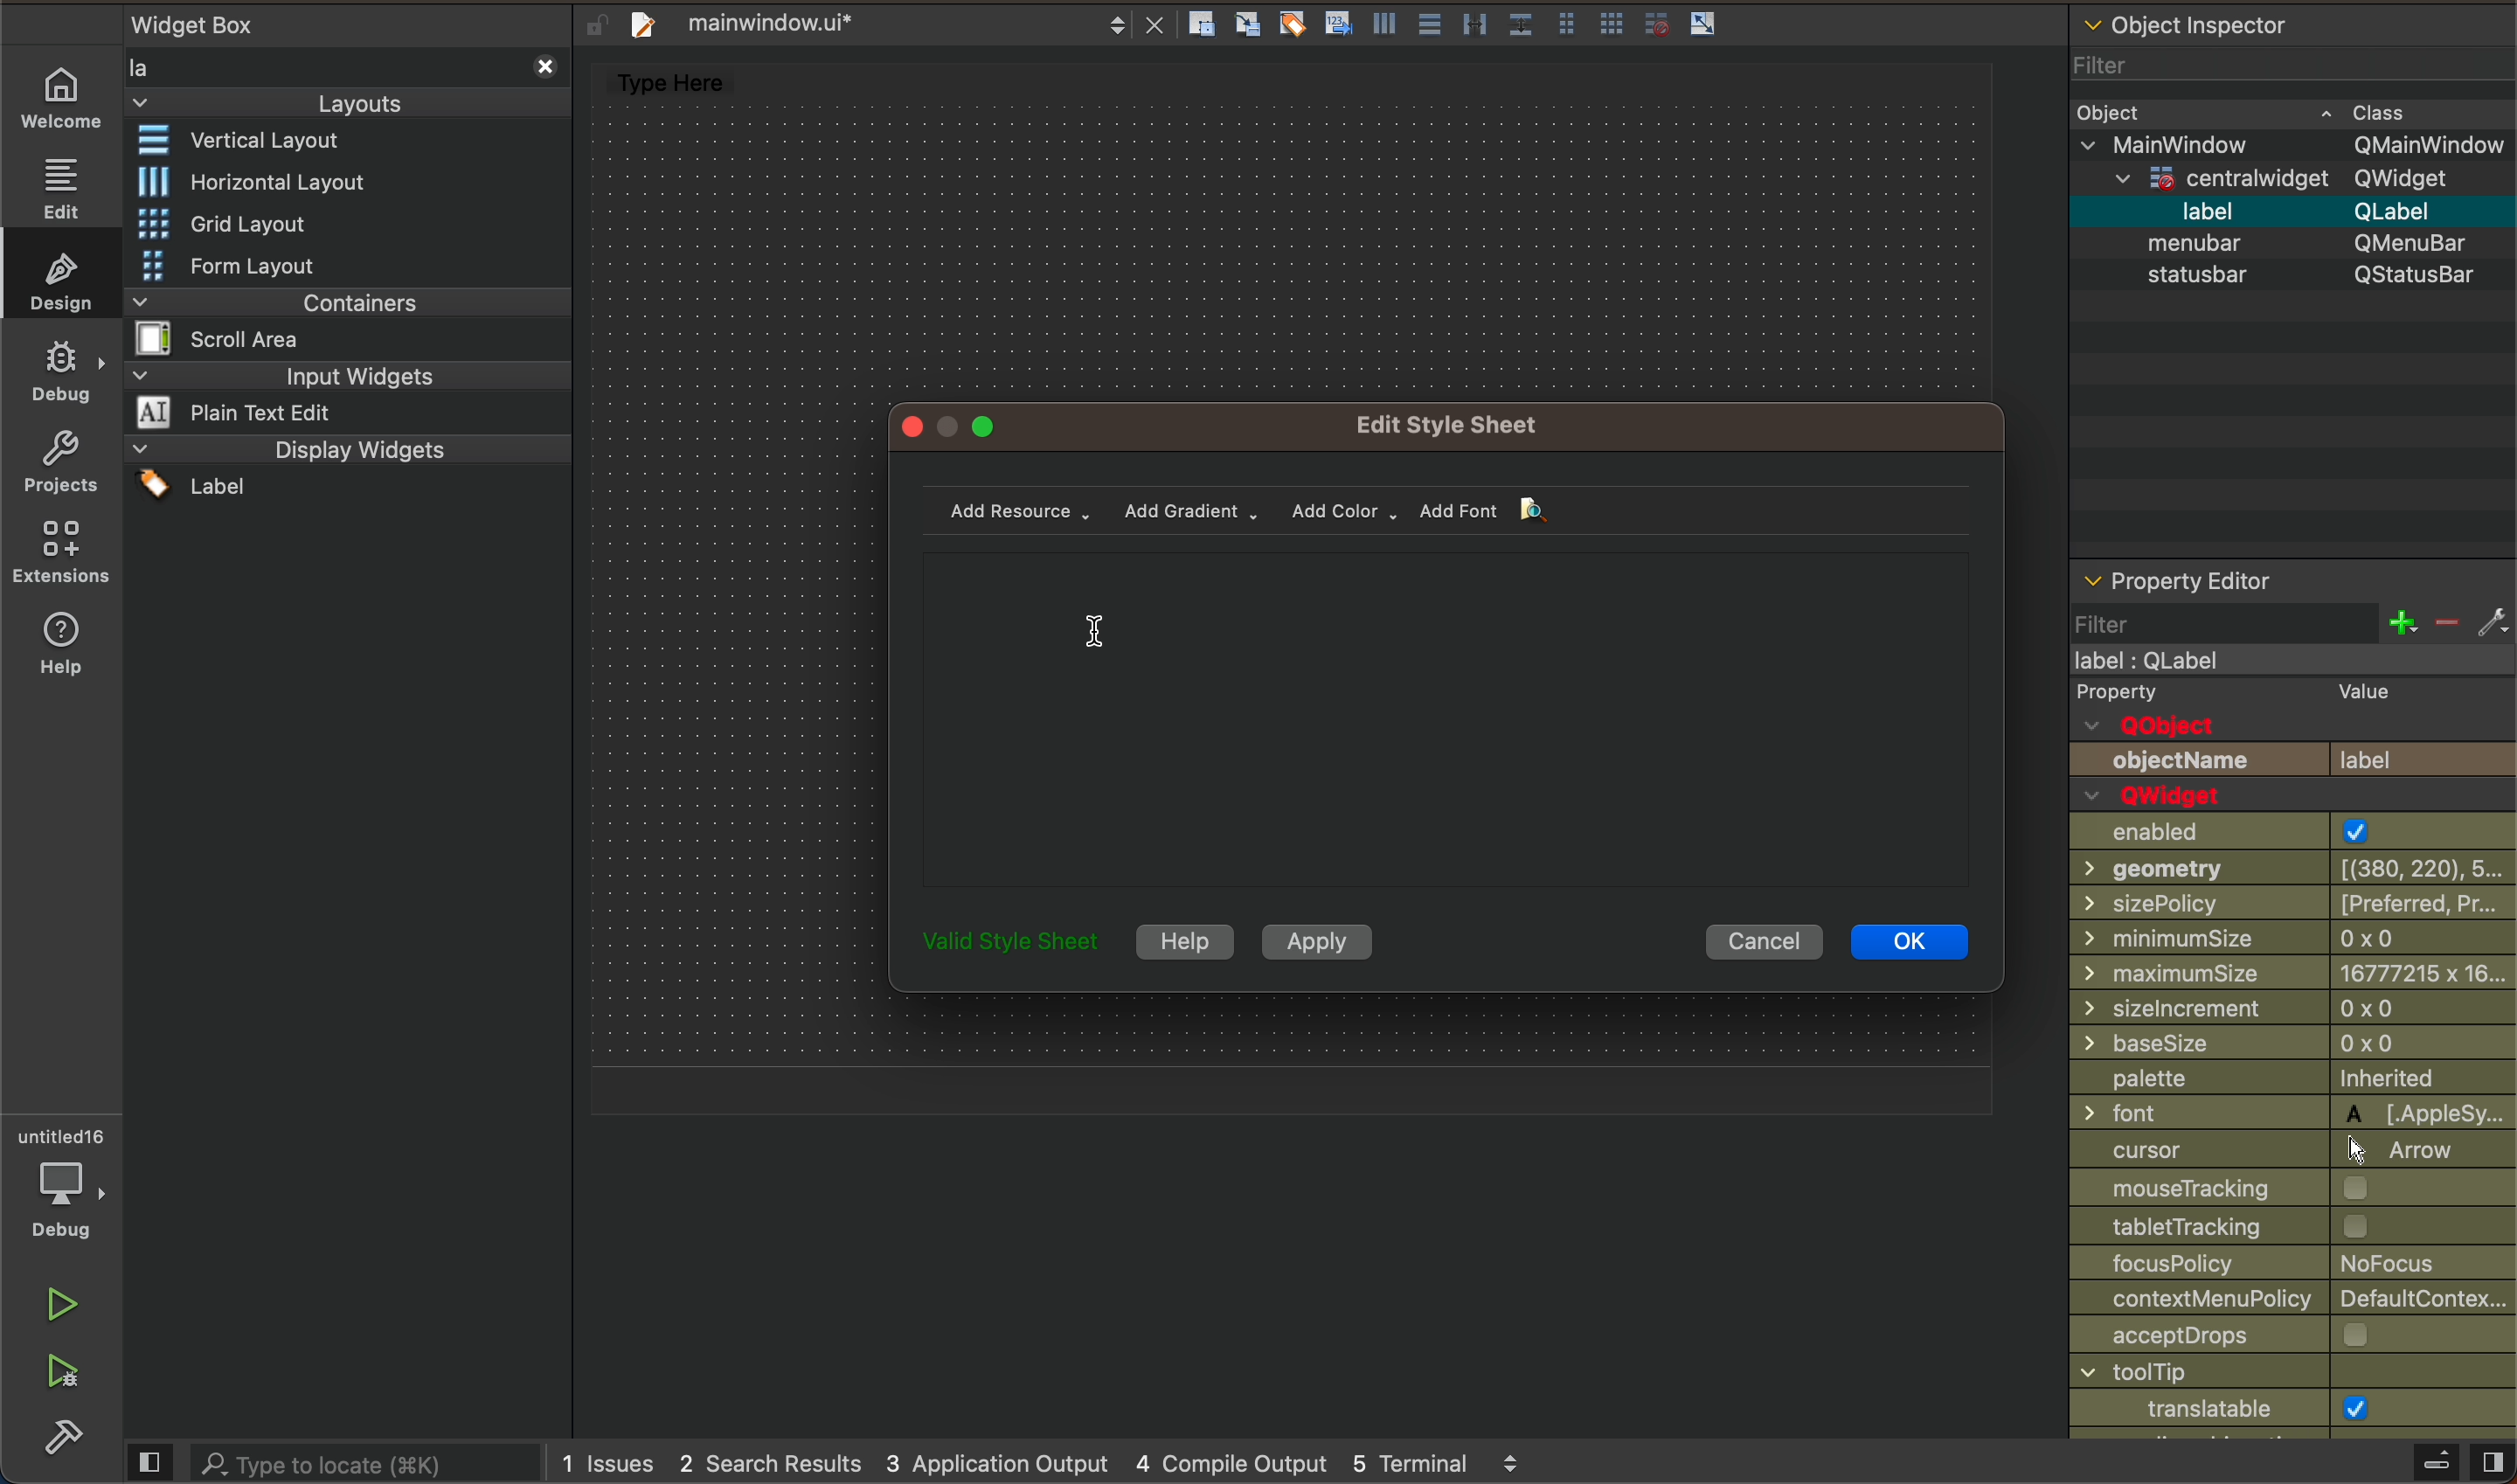  What do you see at coordinates (2279, 1080) in the screenshot?
I see `palette` at bounding box center [2279, 1080].